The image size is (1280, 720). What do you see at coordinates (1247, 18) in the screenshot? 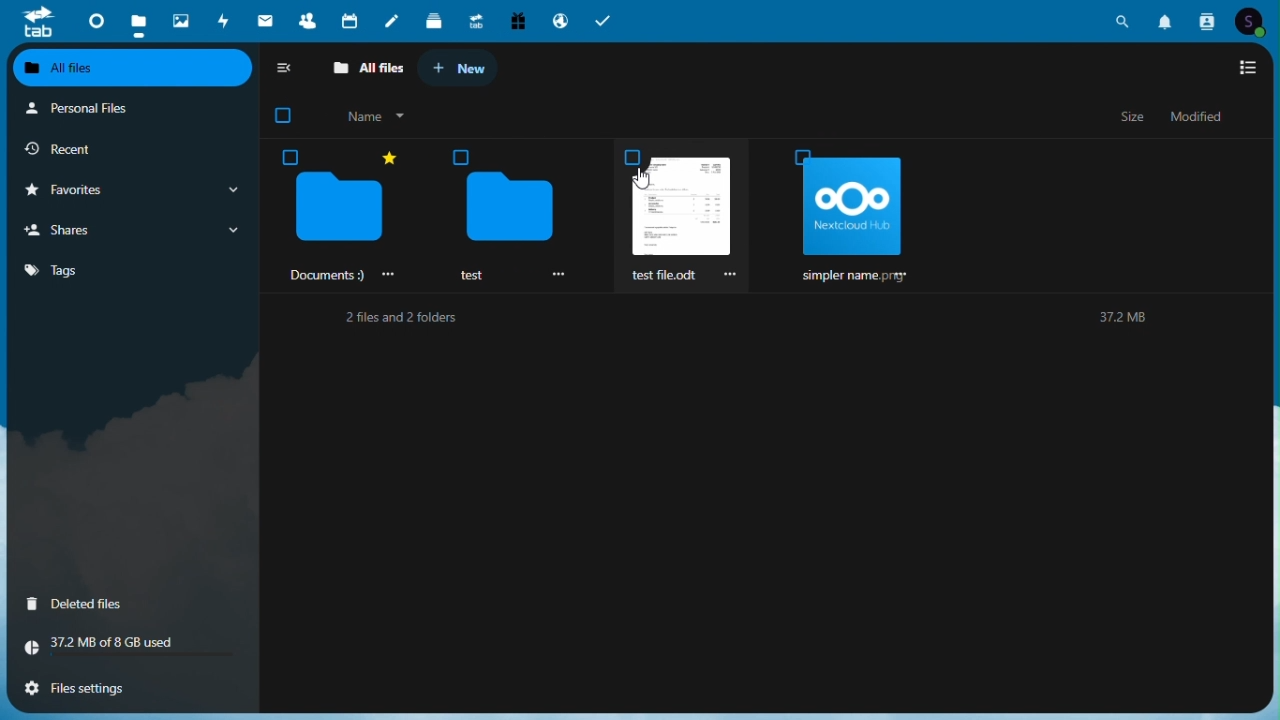
I see `account icon` at bounding box center [1247, 18].